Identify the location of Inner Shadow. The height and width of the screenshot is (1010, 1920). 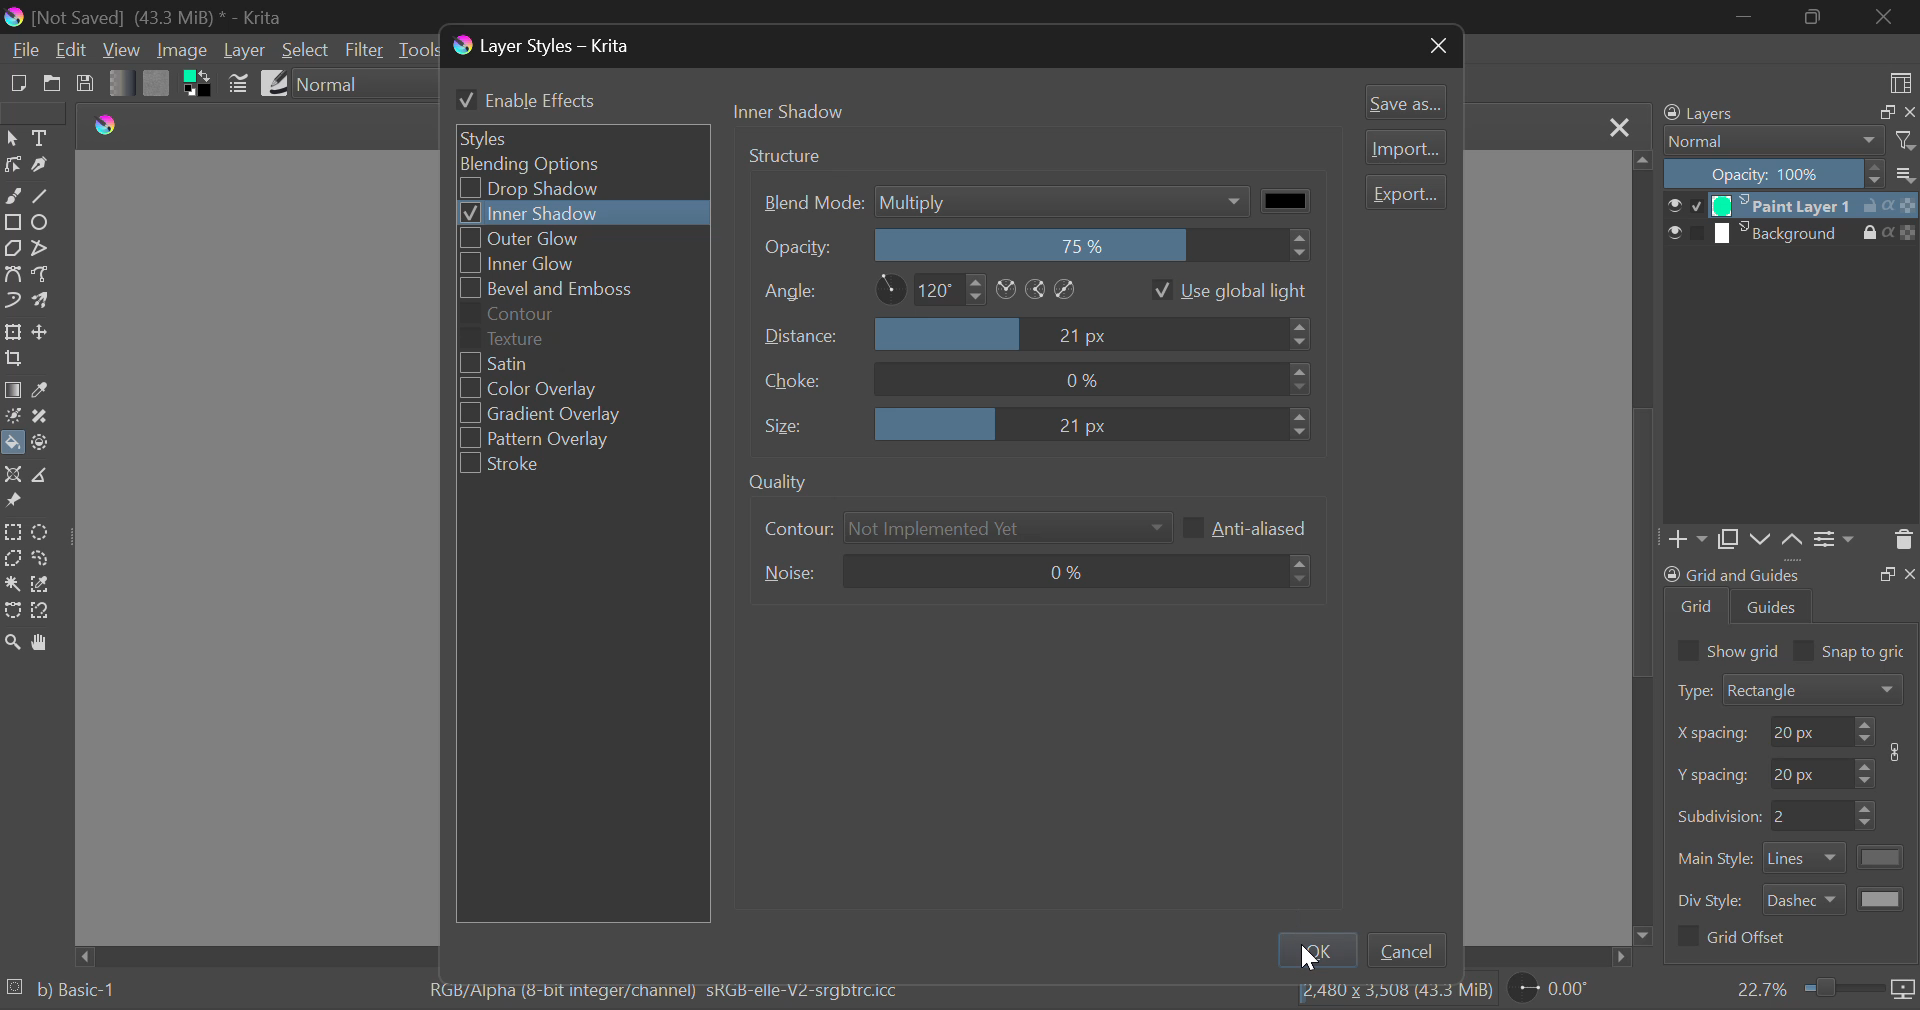
(581, 214).